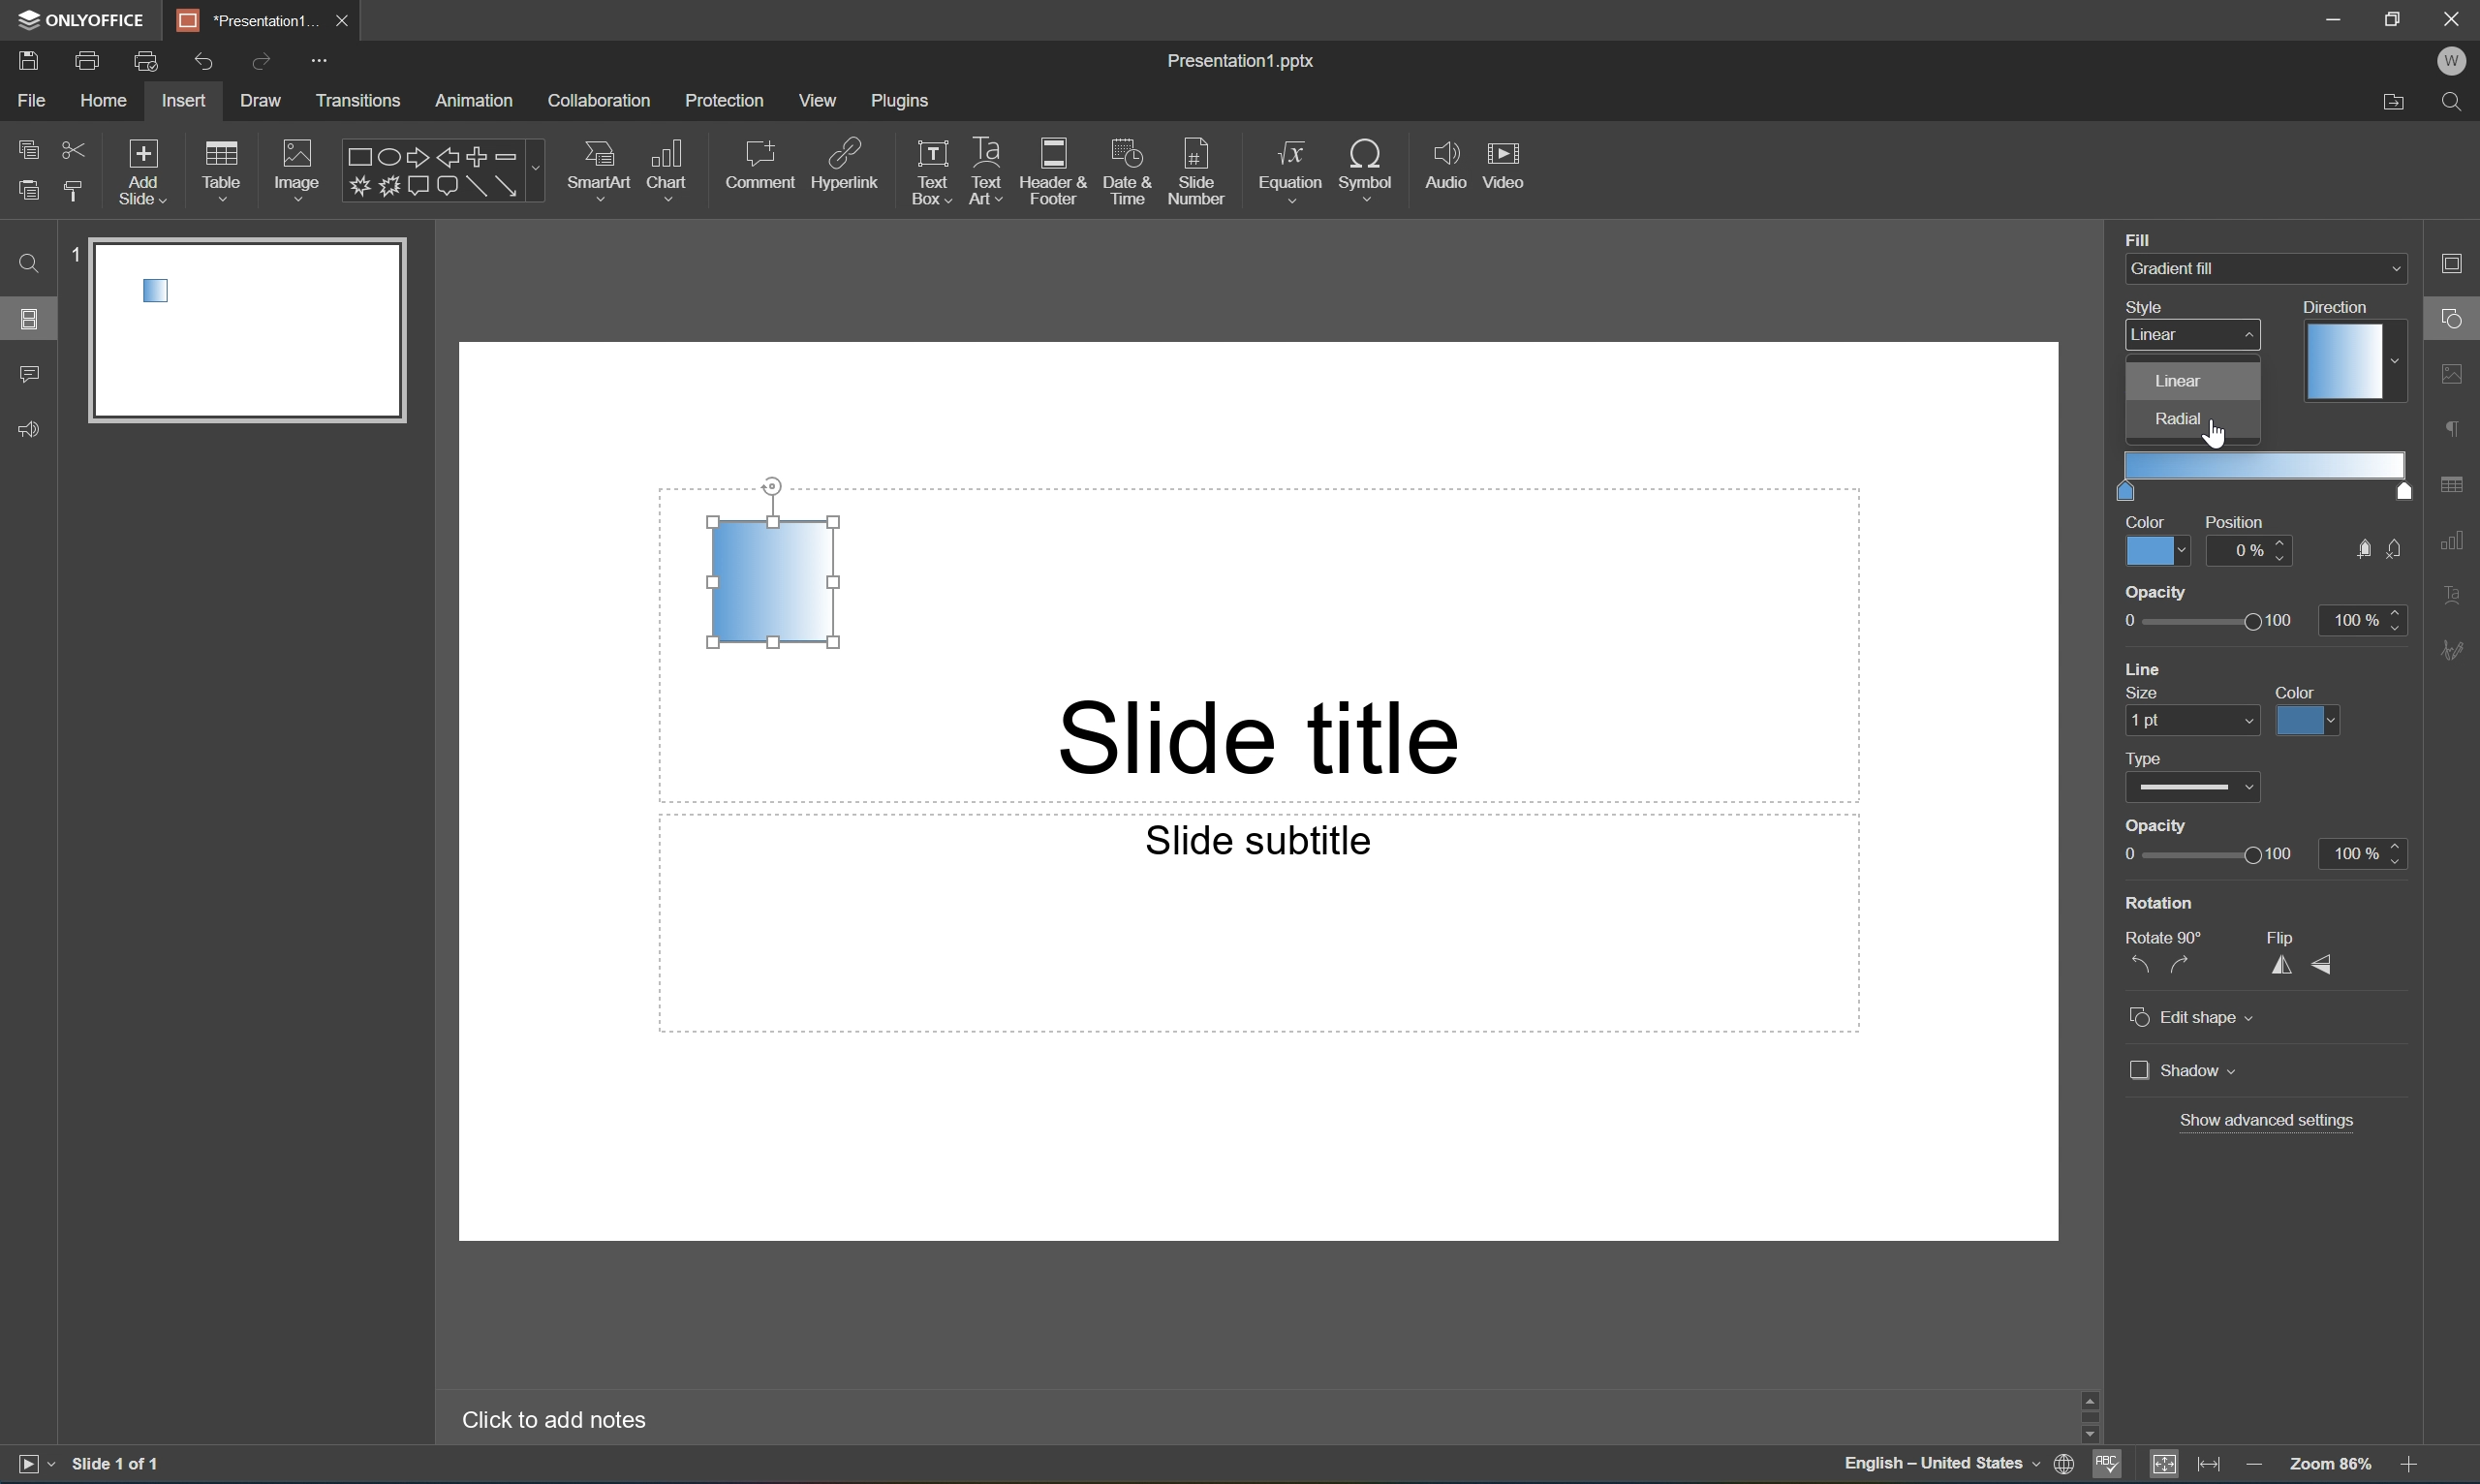  Describe the element at coordinates (358, 103) in the screenshot. I see `Transitions` at that location.